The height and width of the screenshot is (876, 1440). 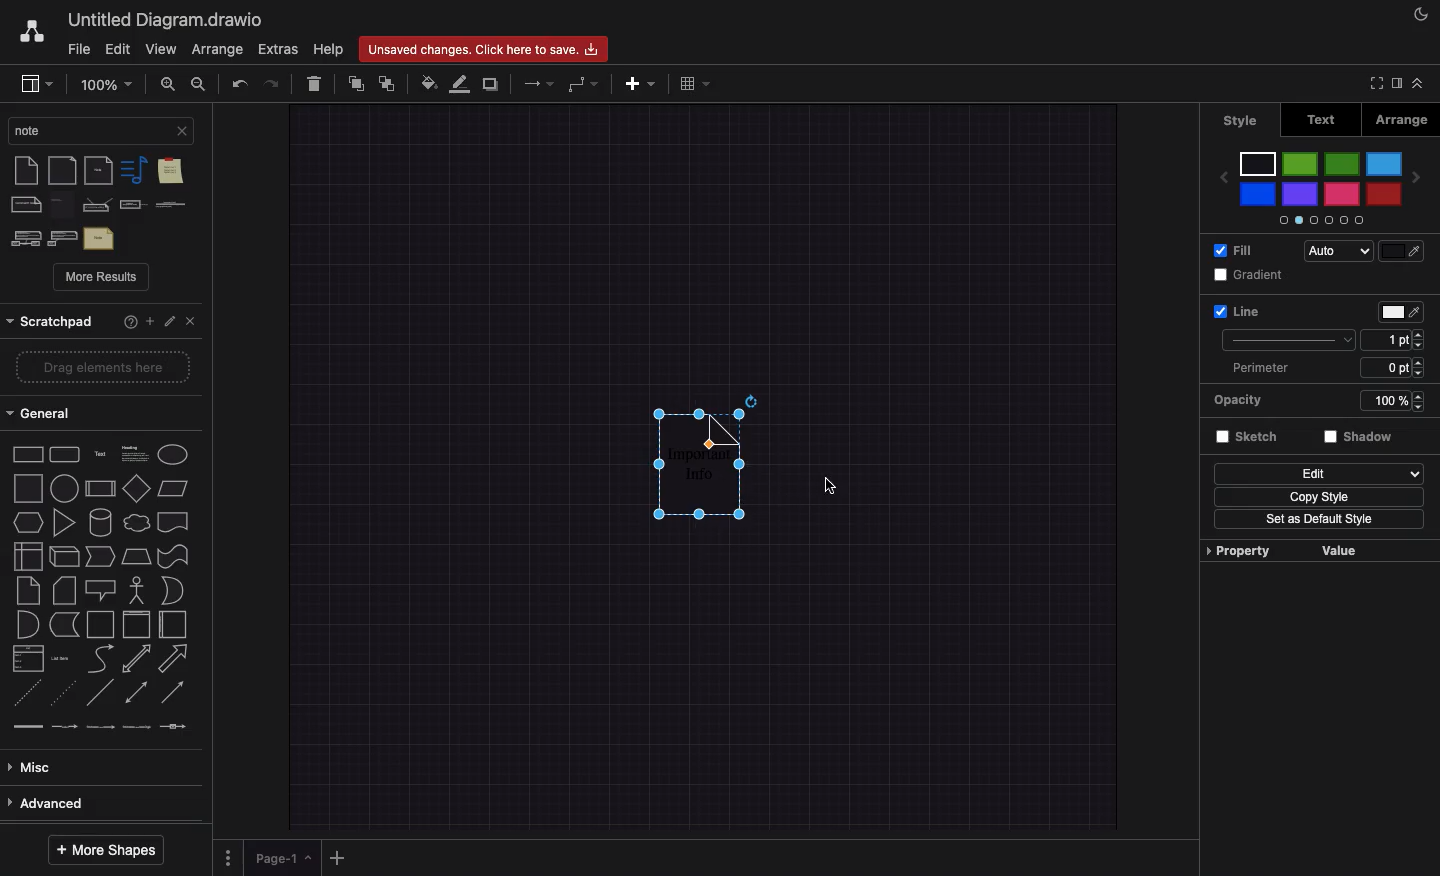 I want to click on Night mode, so click(x=1424, y=12).